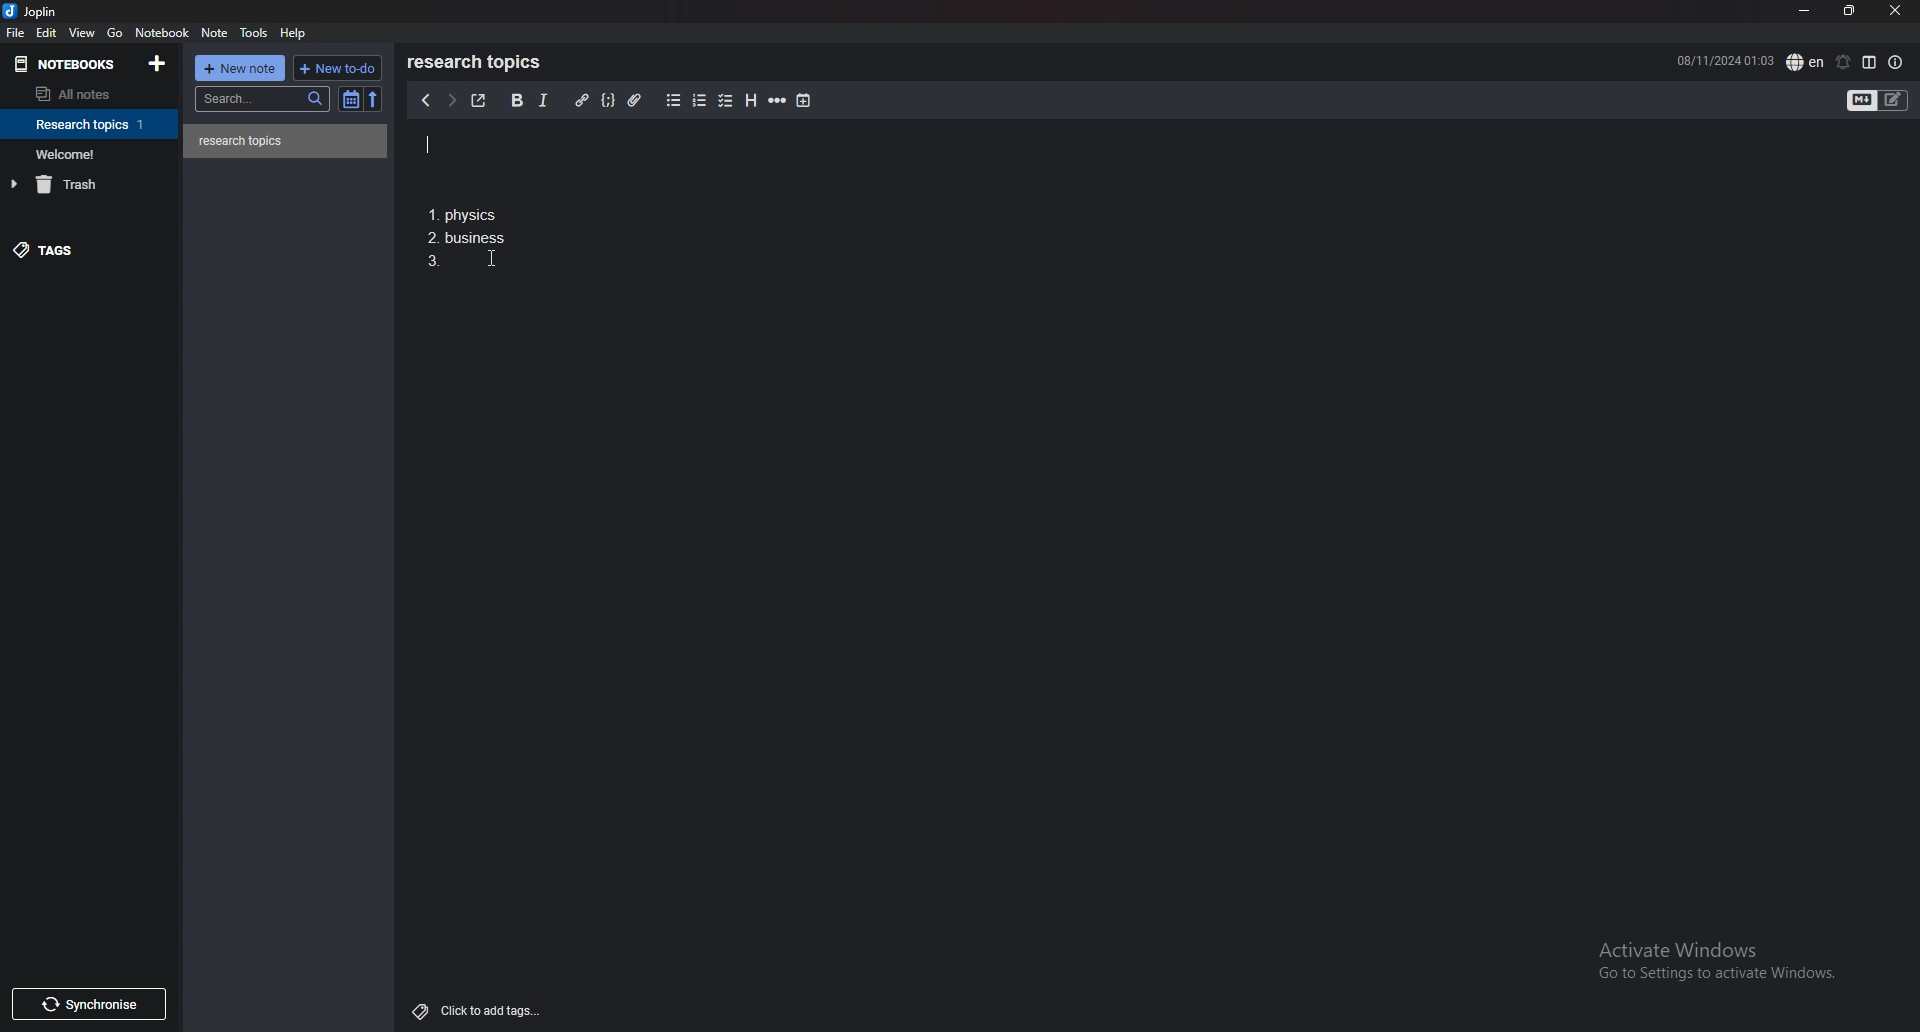 This screenshot has width=1920, height=1032. I want to click on toggle editor, so click(1879, 100).